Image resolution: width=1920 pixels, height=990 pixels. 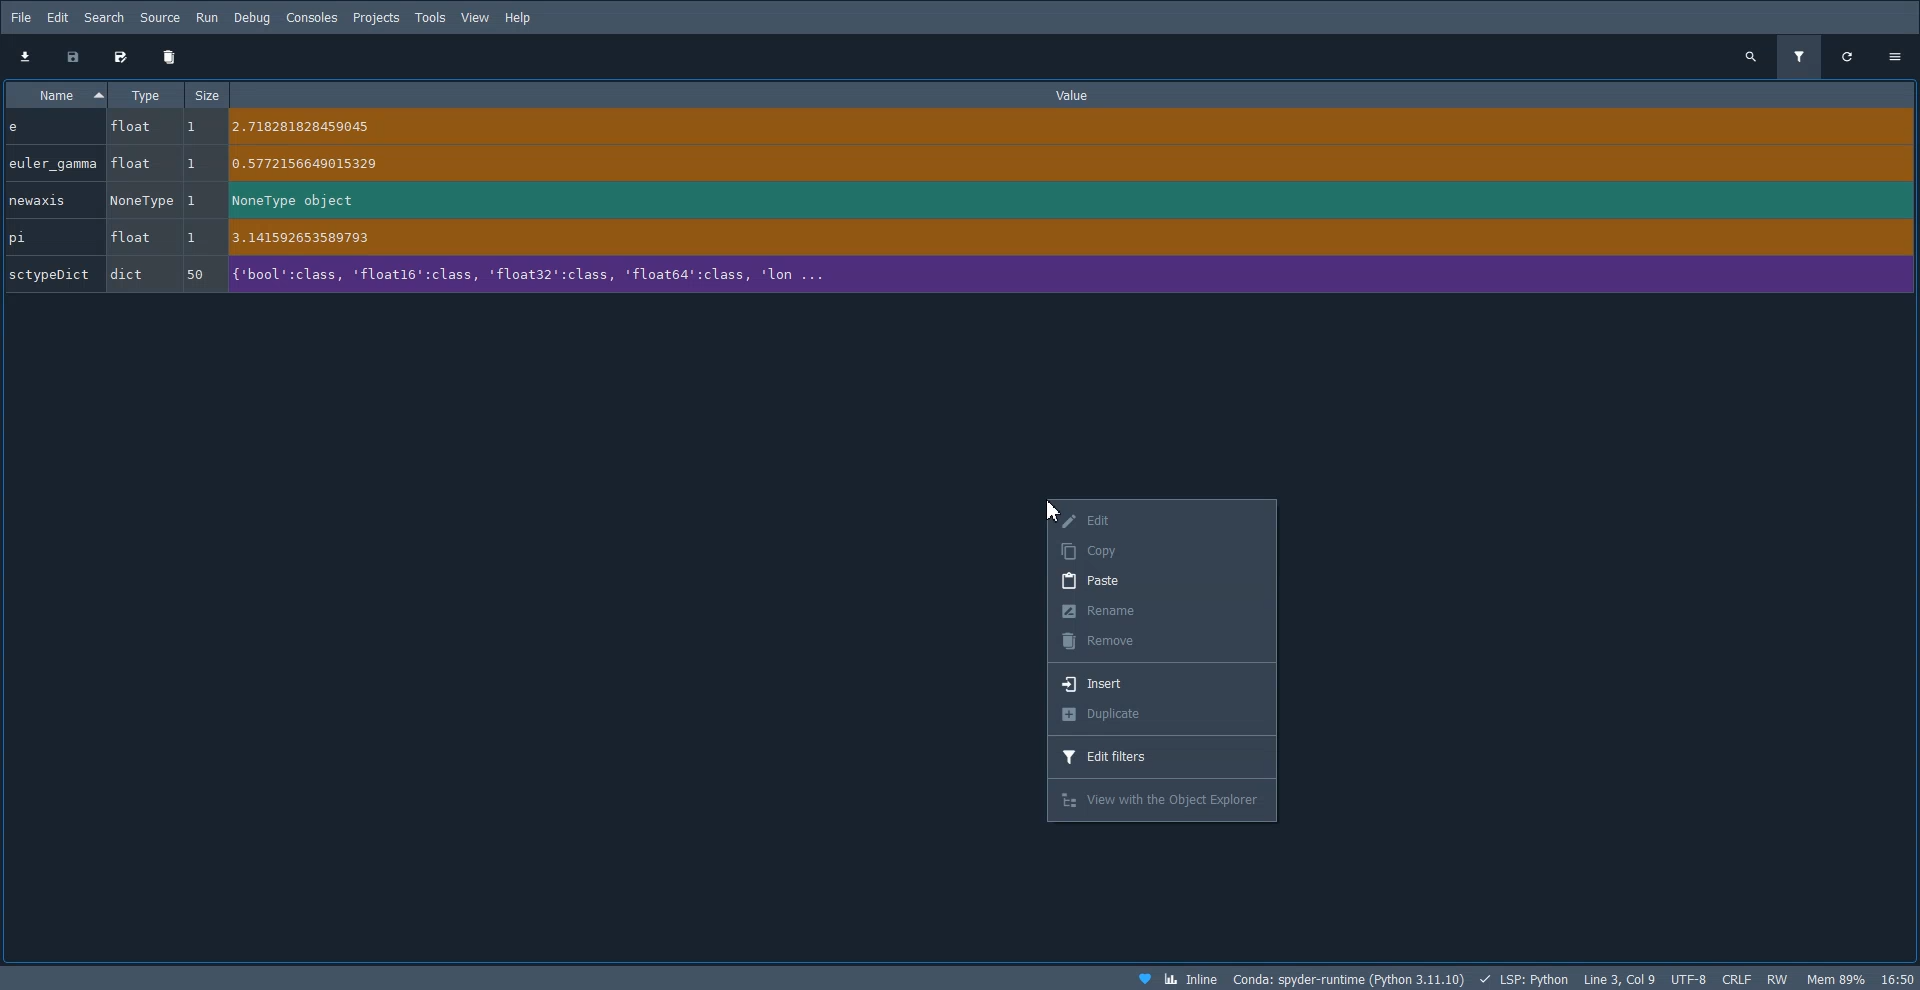 I want to click on Conda, so click(x=1349, y=978).